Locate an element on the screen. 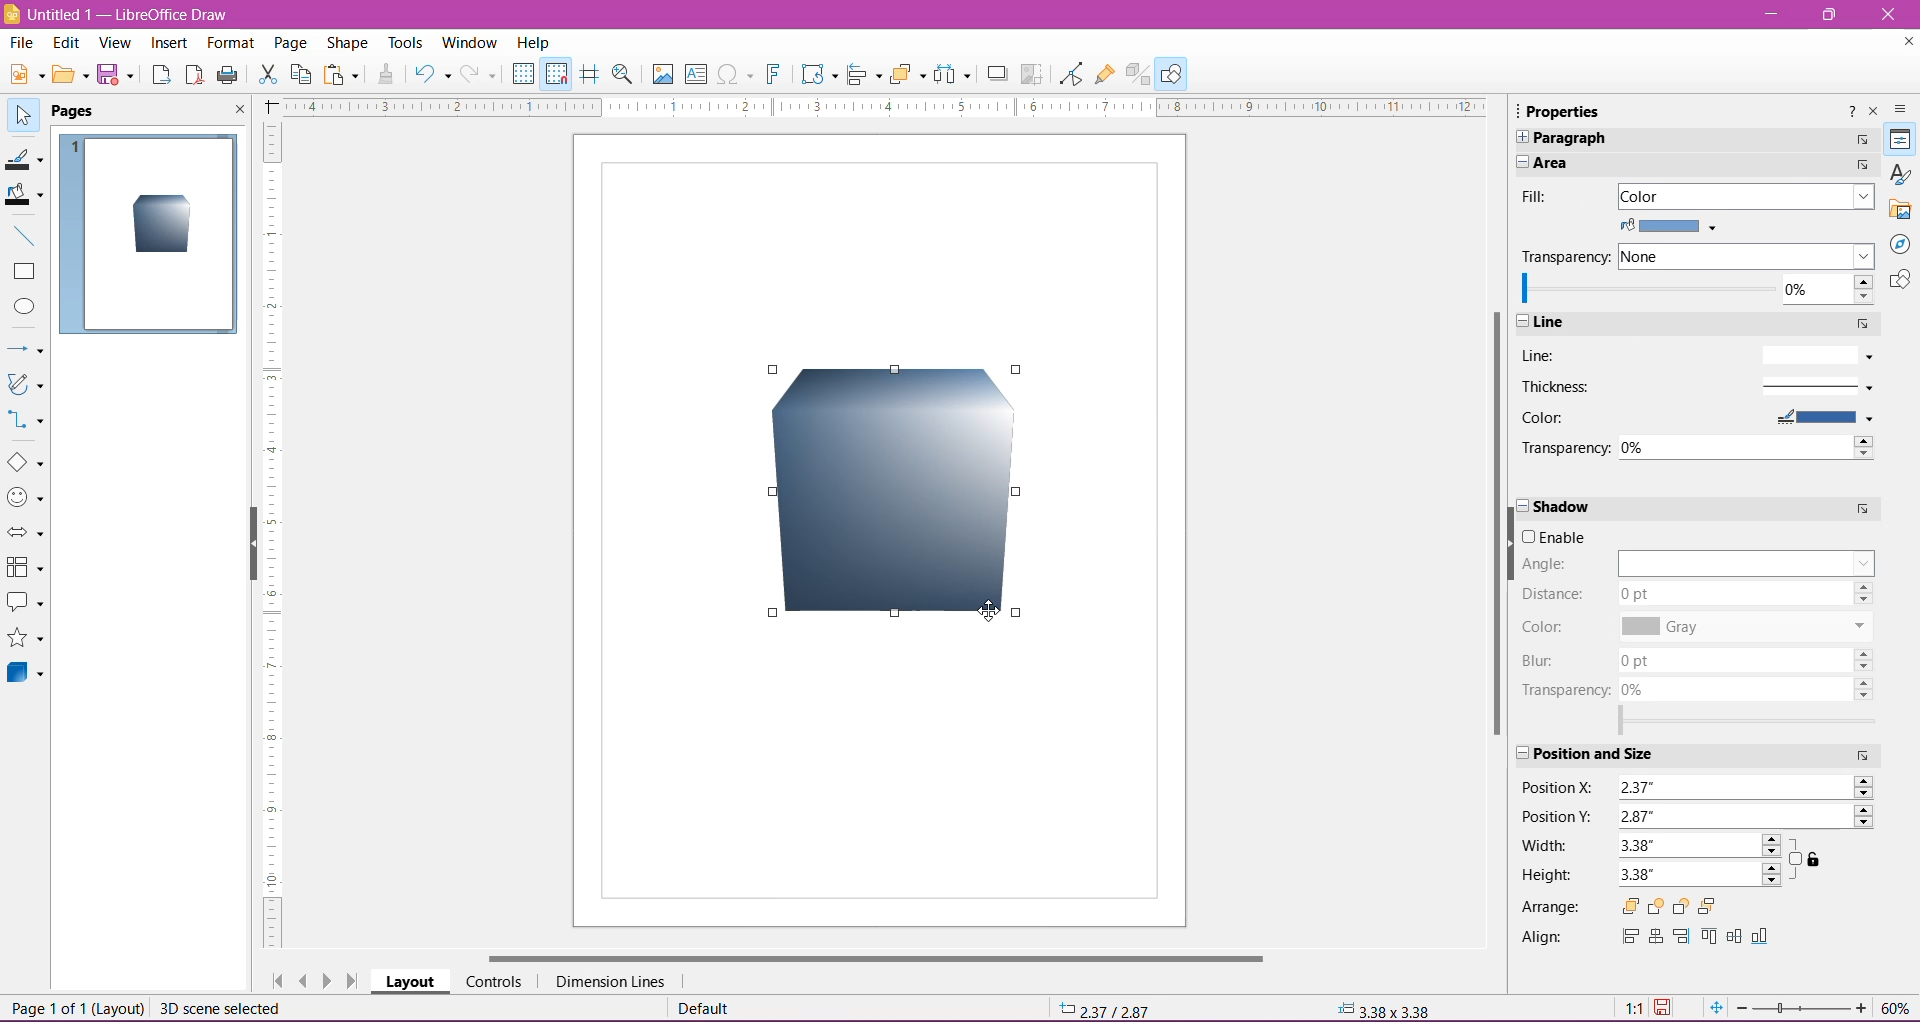  Ruler is located at coordinates (270, 537).